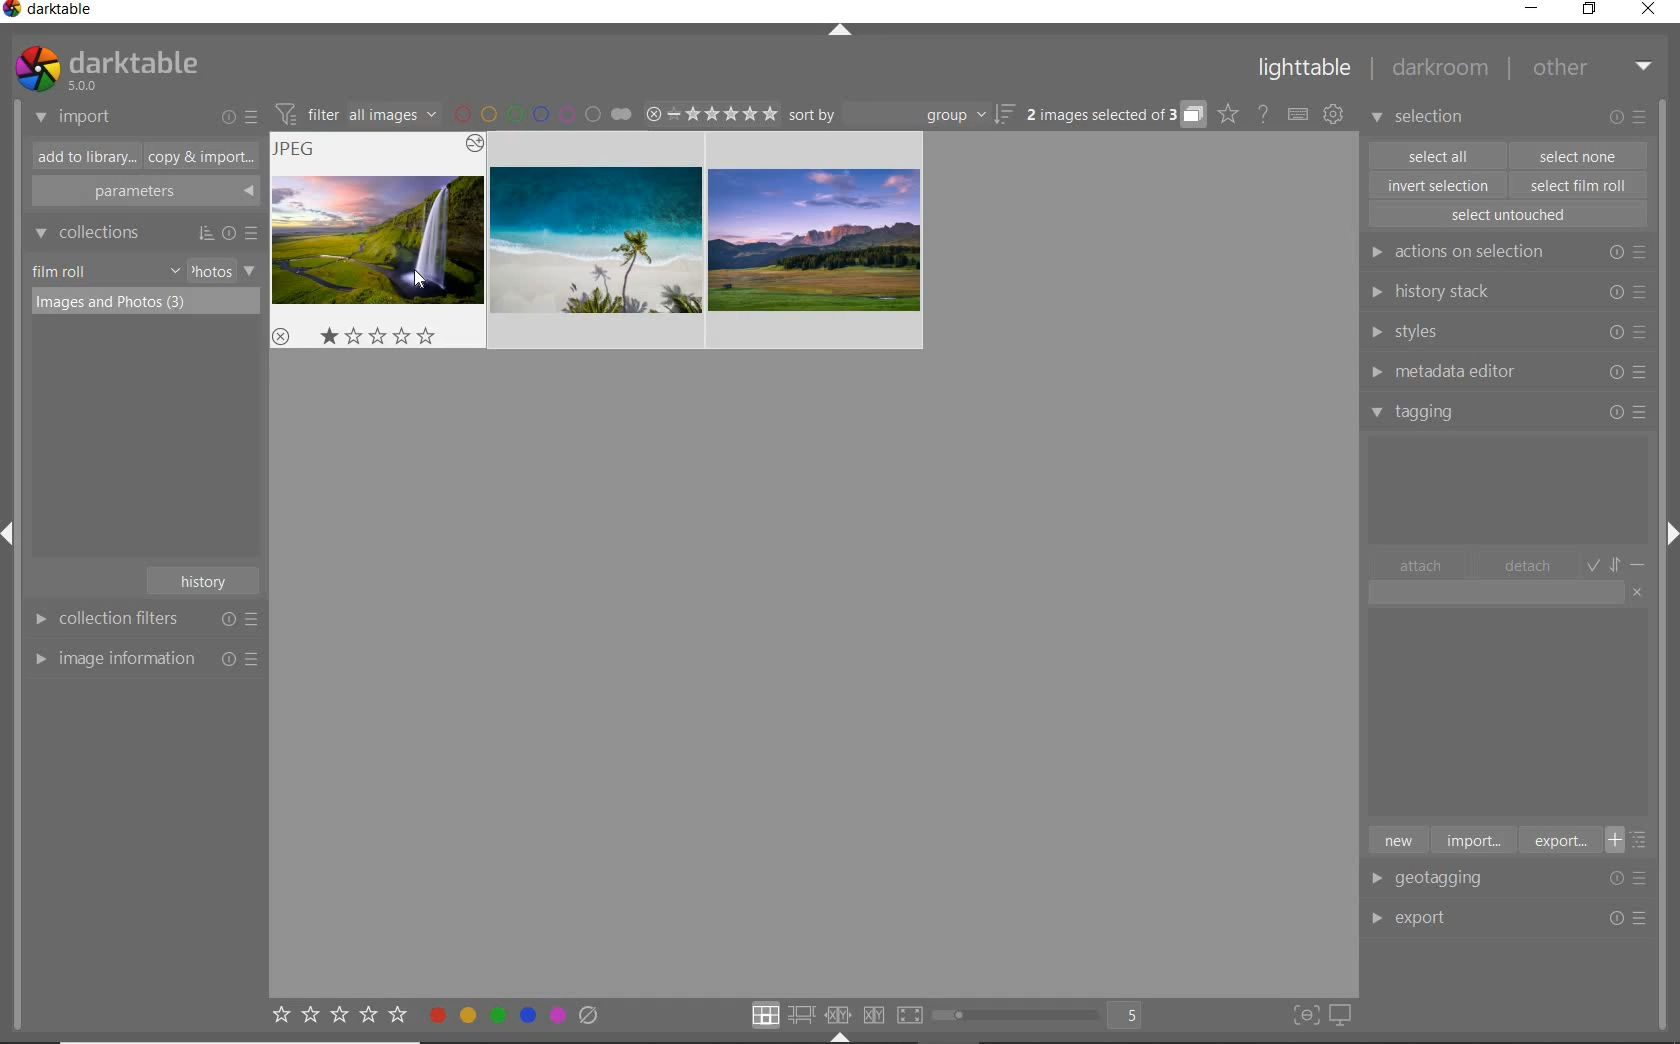 This screenshot has height=1044, width=1680. What do you see at coordinates (338, 1018) in the screenshot?
I see `set star rating for selected images` at bounding box center [338, 1018].